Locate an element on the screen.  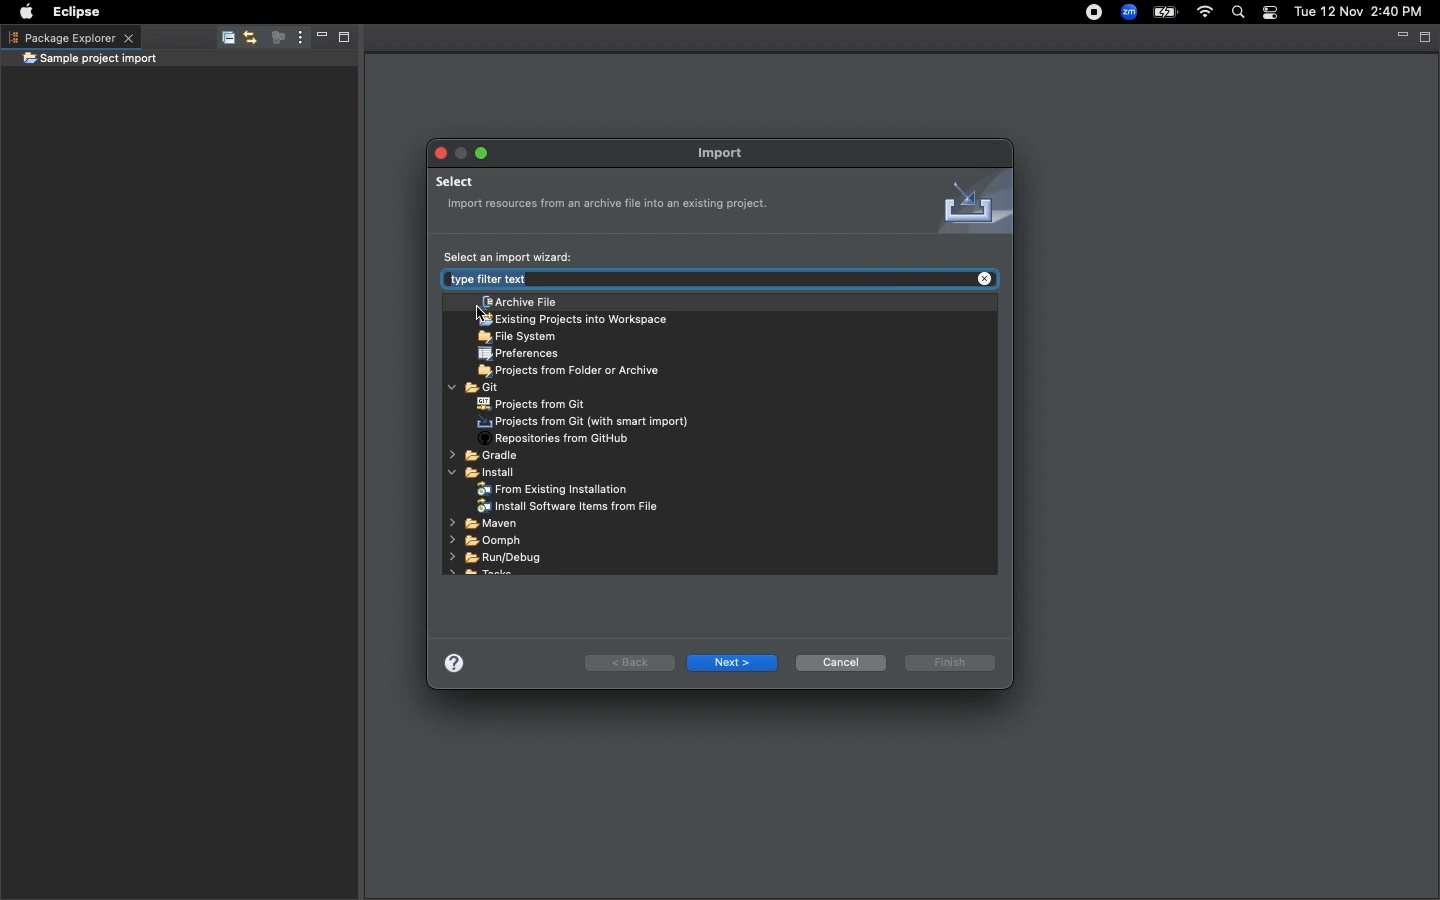
Type filter text is located at coordinates (603, 280).